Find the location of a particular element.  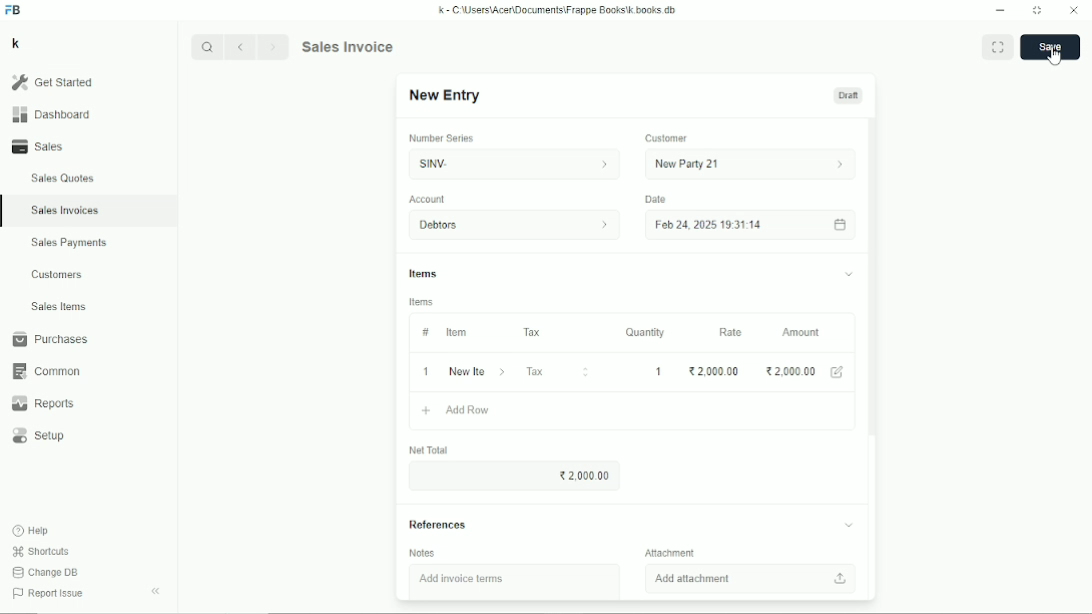

Save is located at coordinates (1050, 46).